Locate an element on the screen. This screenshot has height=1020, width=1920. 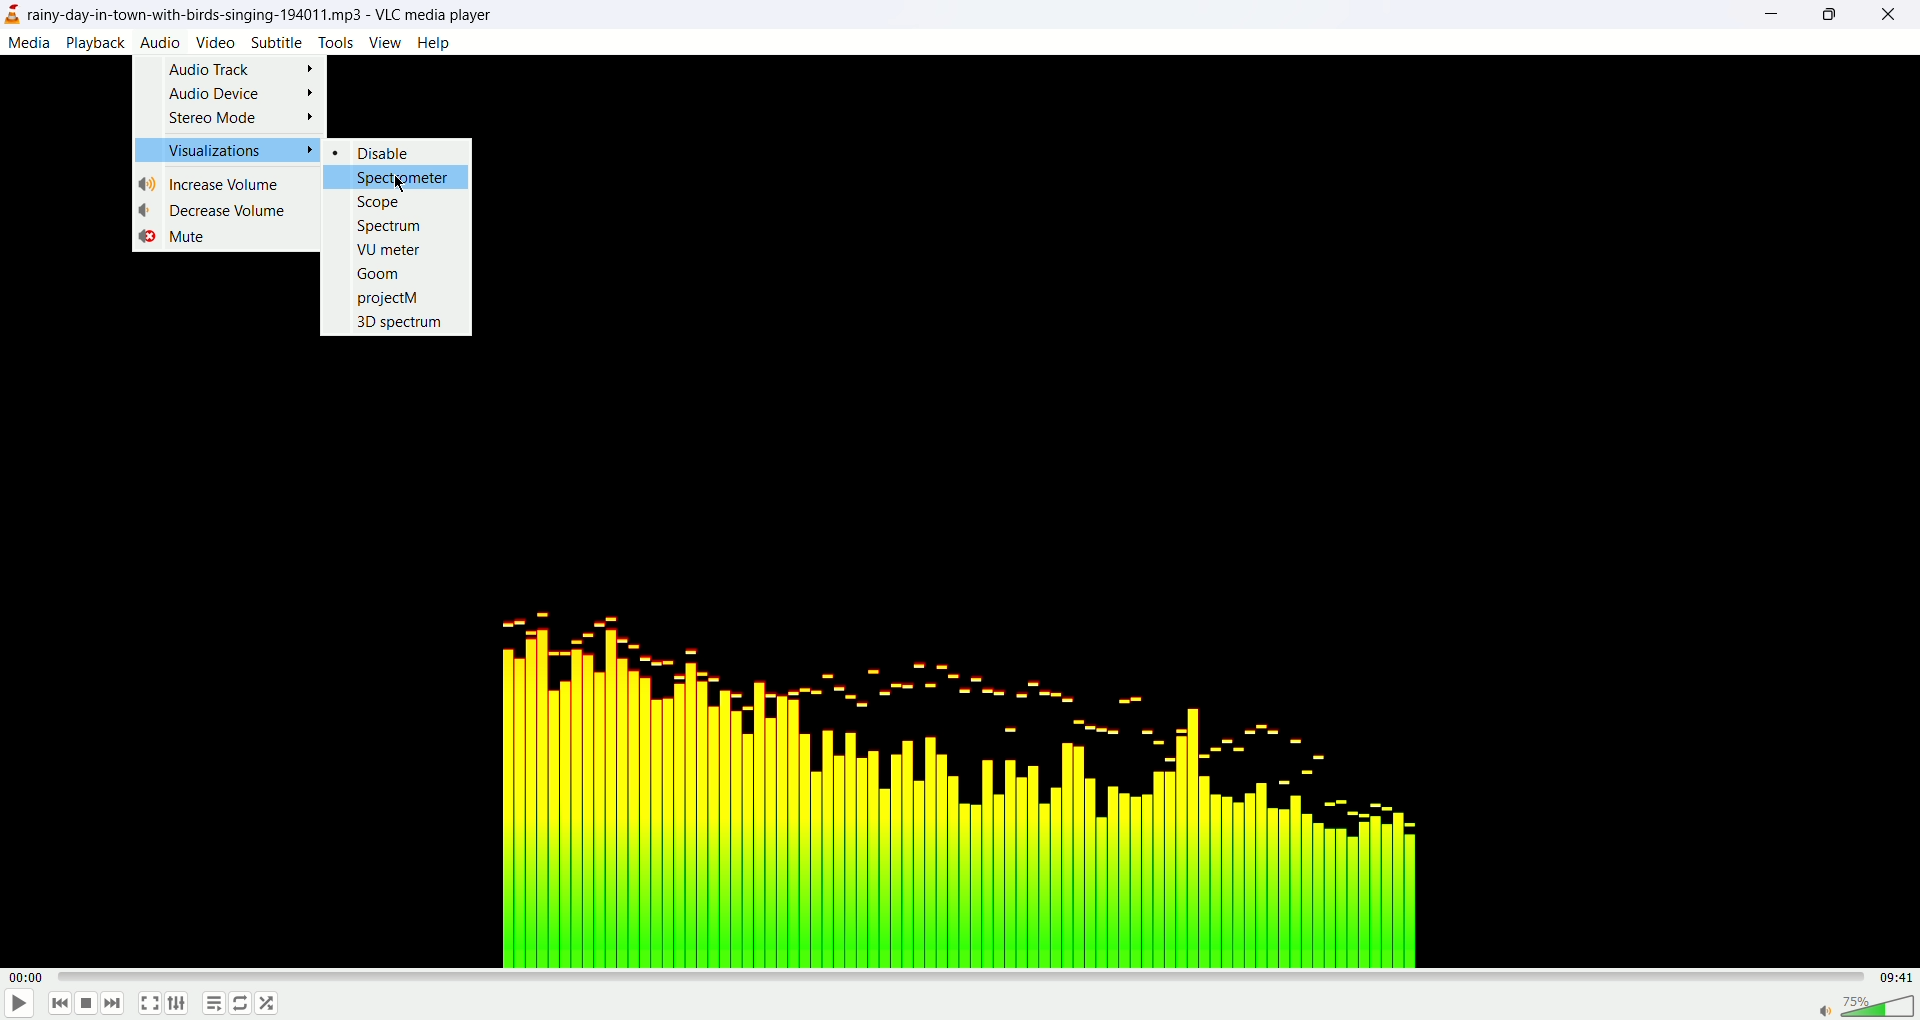
spectrometer is located at coordinates (400, 177).